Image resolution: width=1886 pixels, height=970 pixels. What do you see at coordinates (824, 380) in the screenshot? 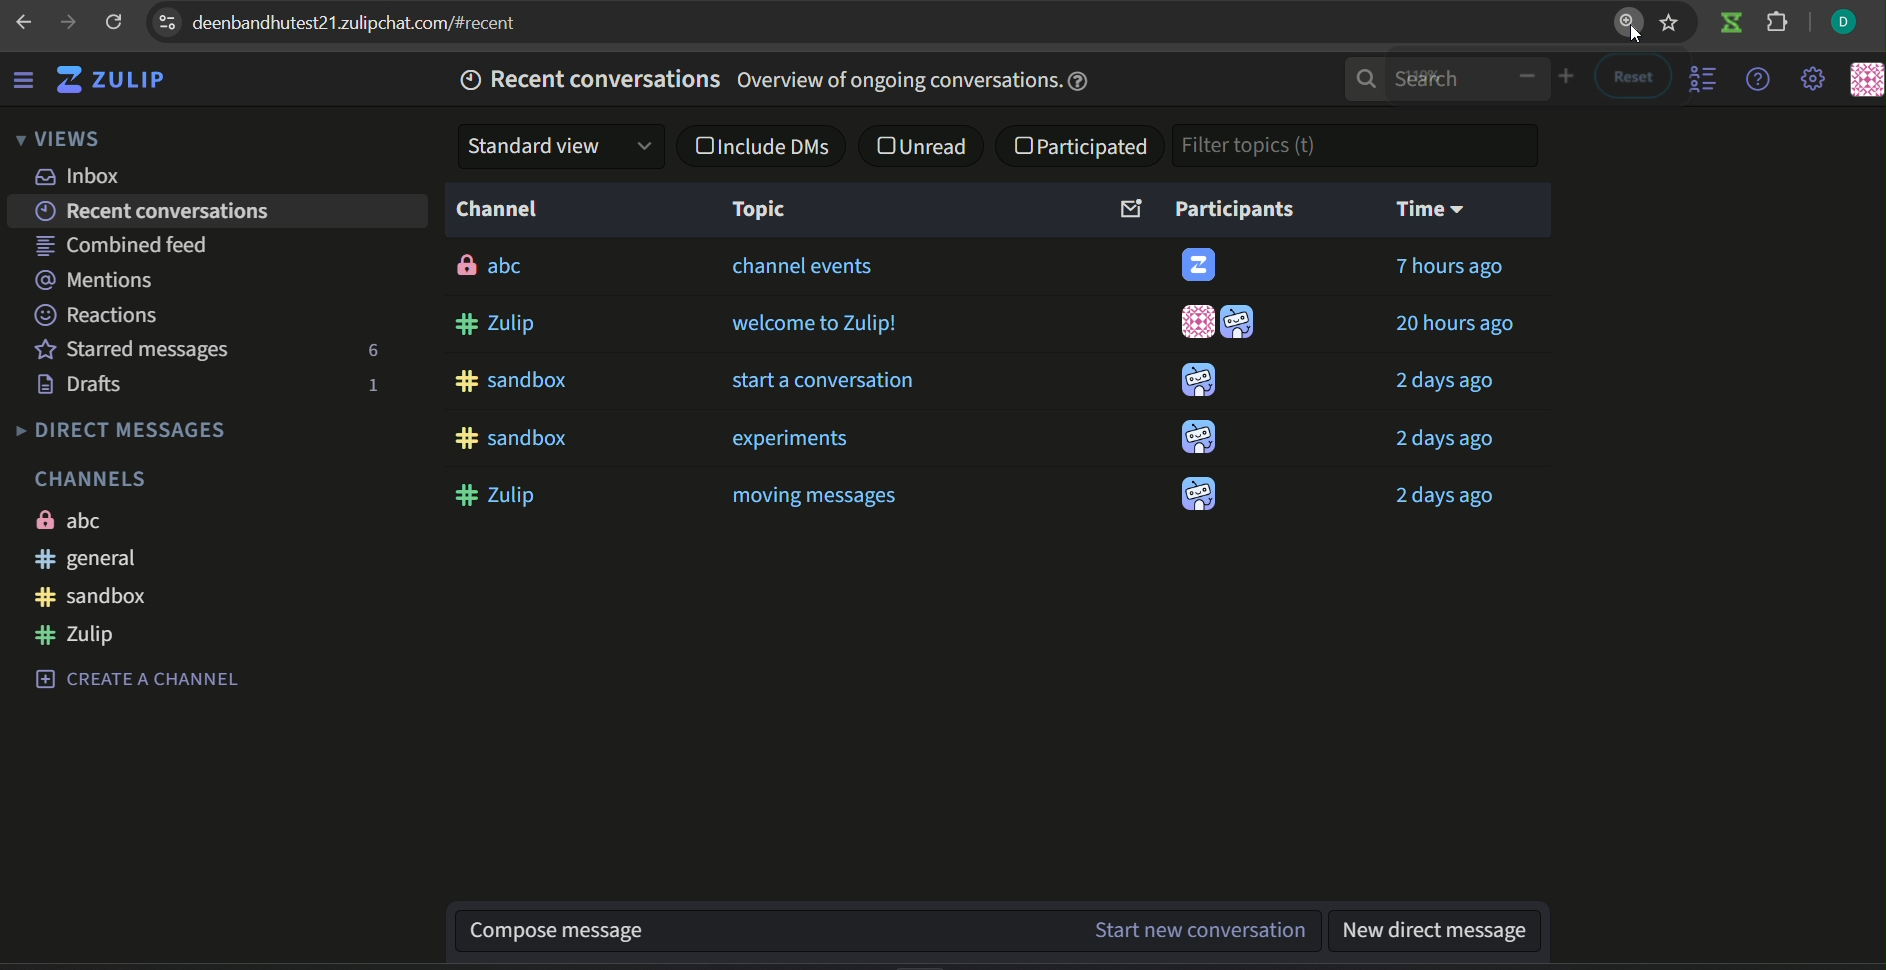
I see `start a conversation` at bounding box center [824, 380].